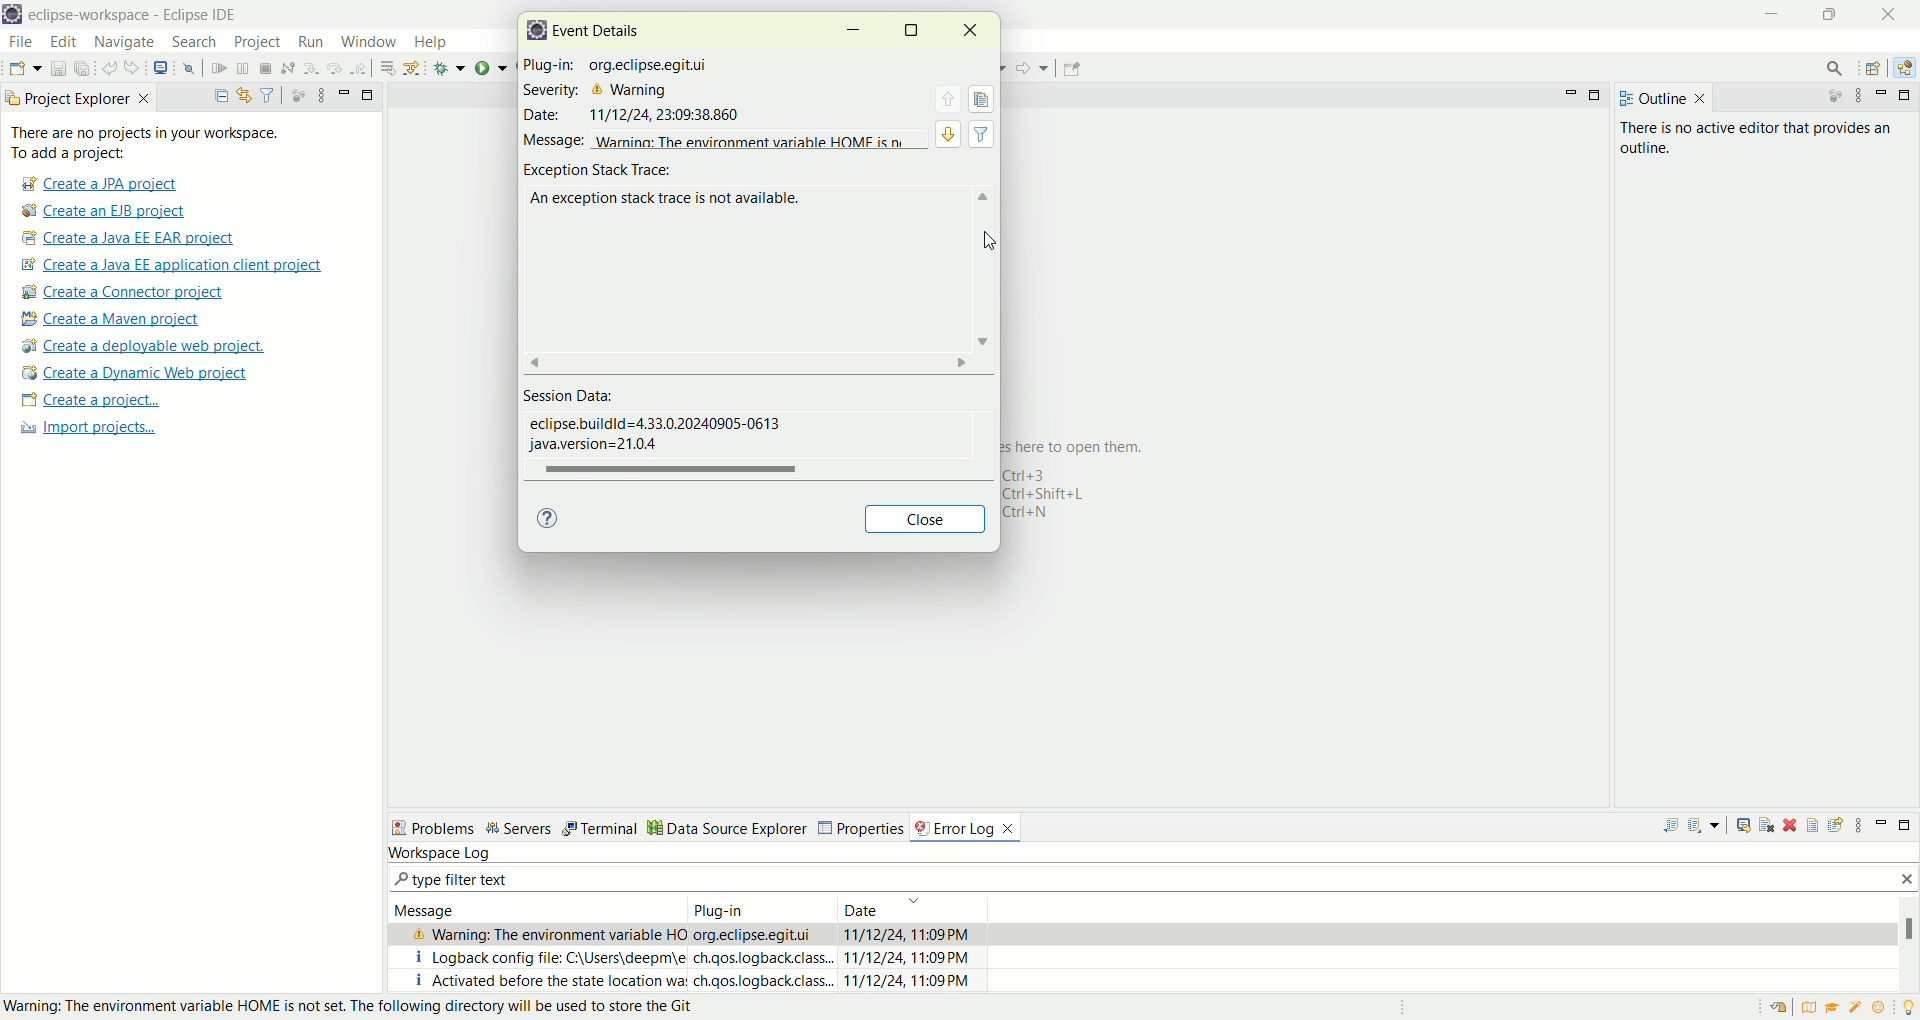  I want to click on project, so click(256, 43).